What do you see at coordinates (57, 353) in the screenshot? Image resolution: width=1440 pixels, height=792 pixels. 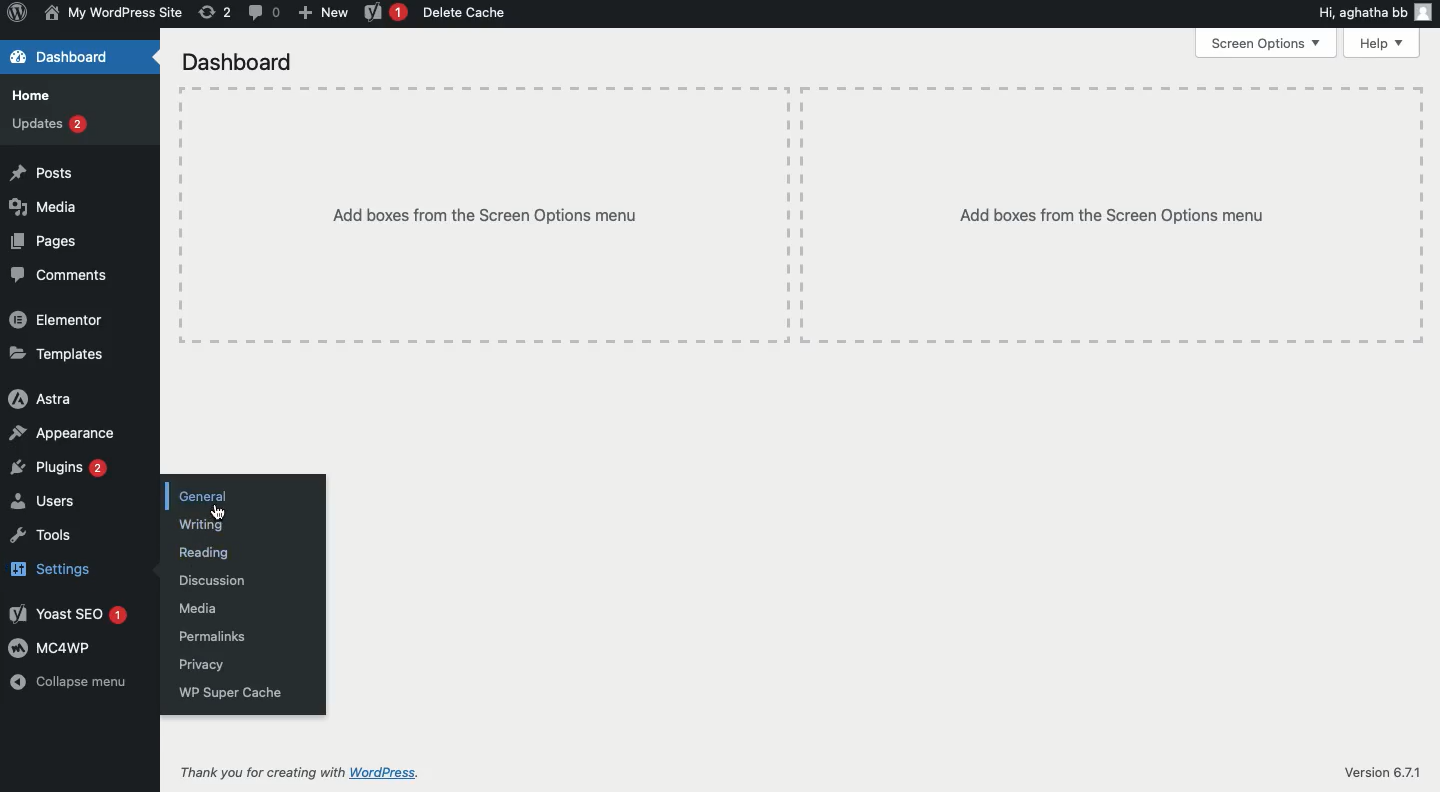 I see `Templates` at bounding box center [57, 353].